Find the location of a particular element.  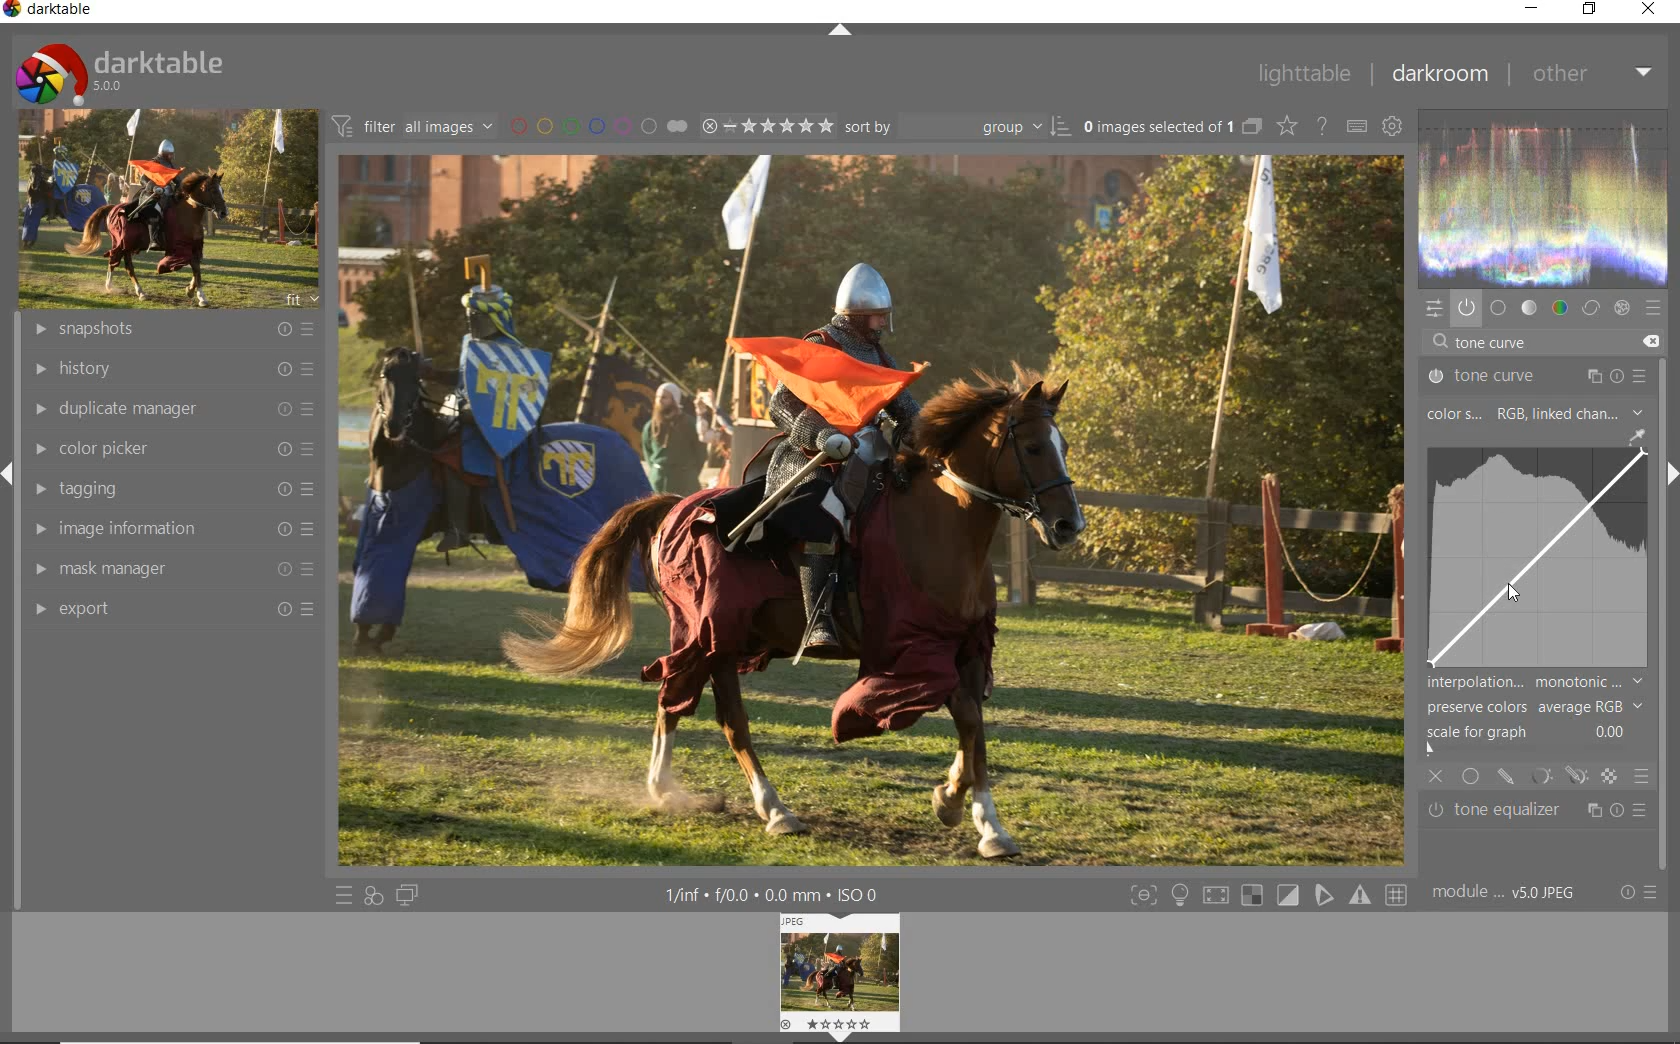

quick access to presets is located at coordinates (344, 896).